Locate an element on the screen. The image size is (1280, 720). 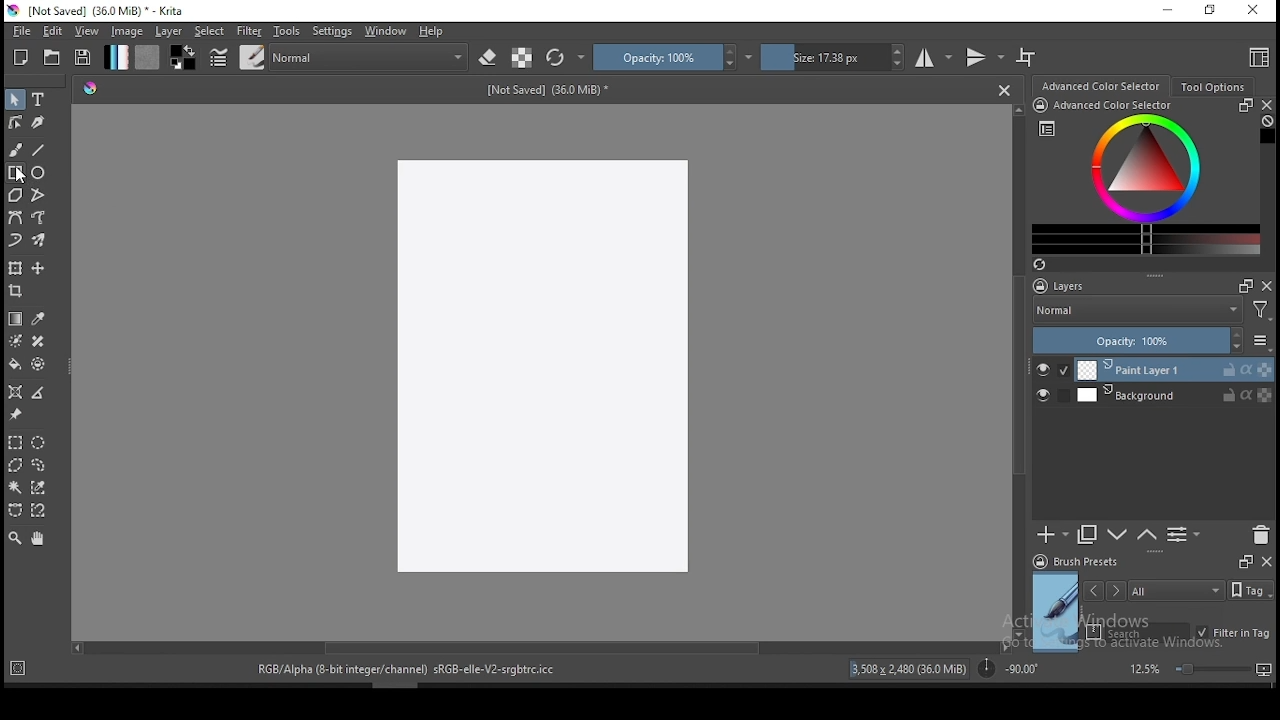
Frames is located at coordinates (1240, 285).